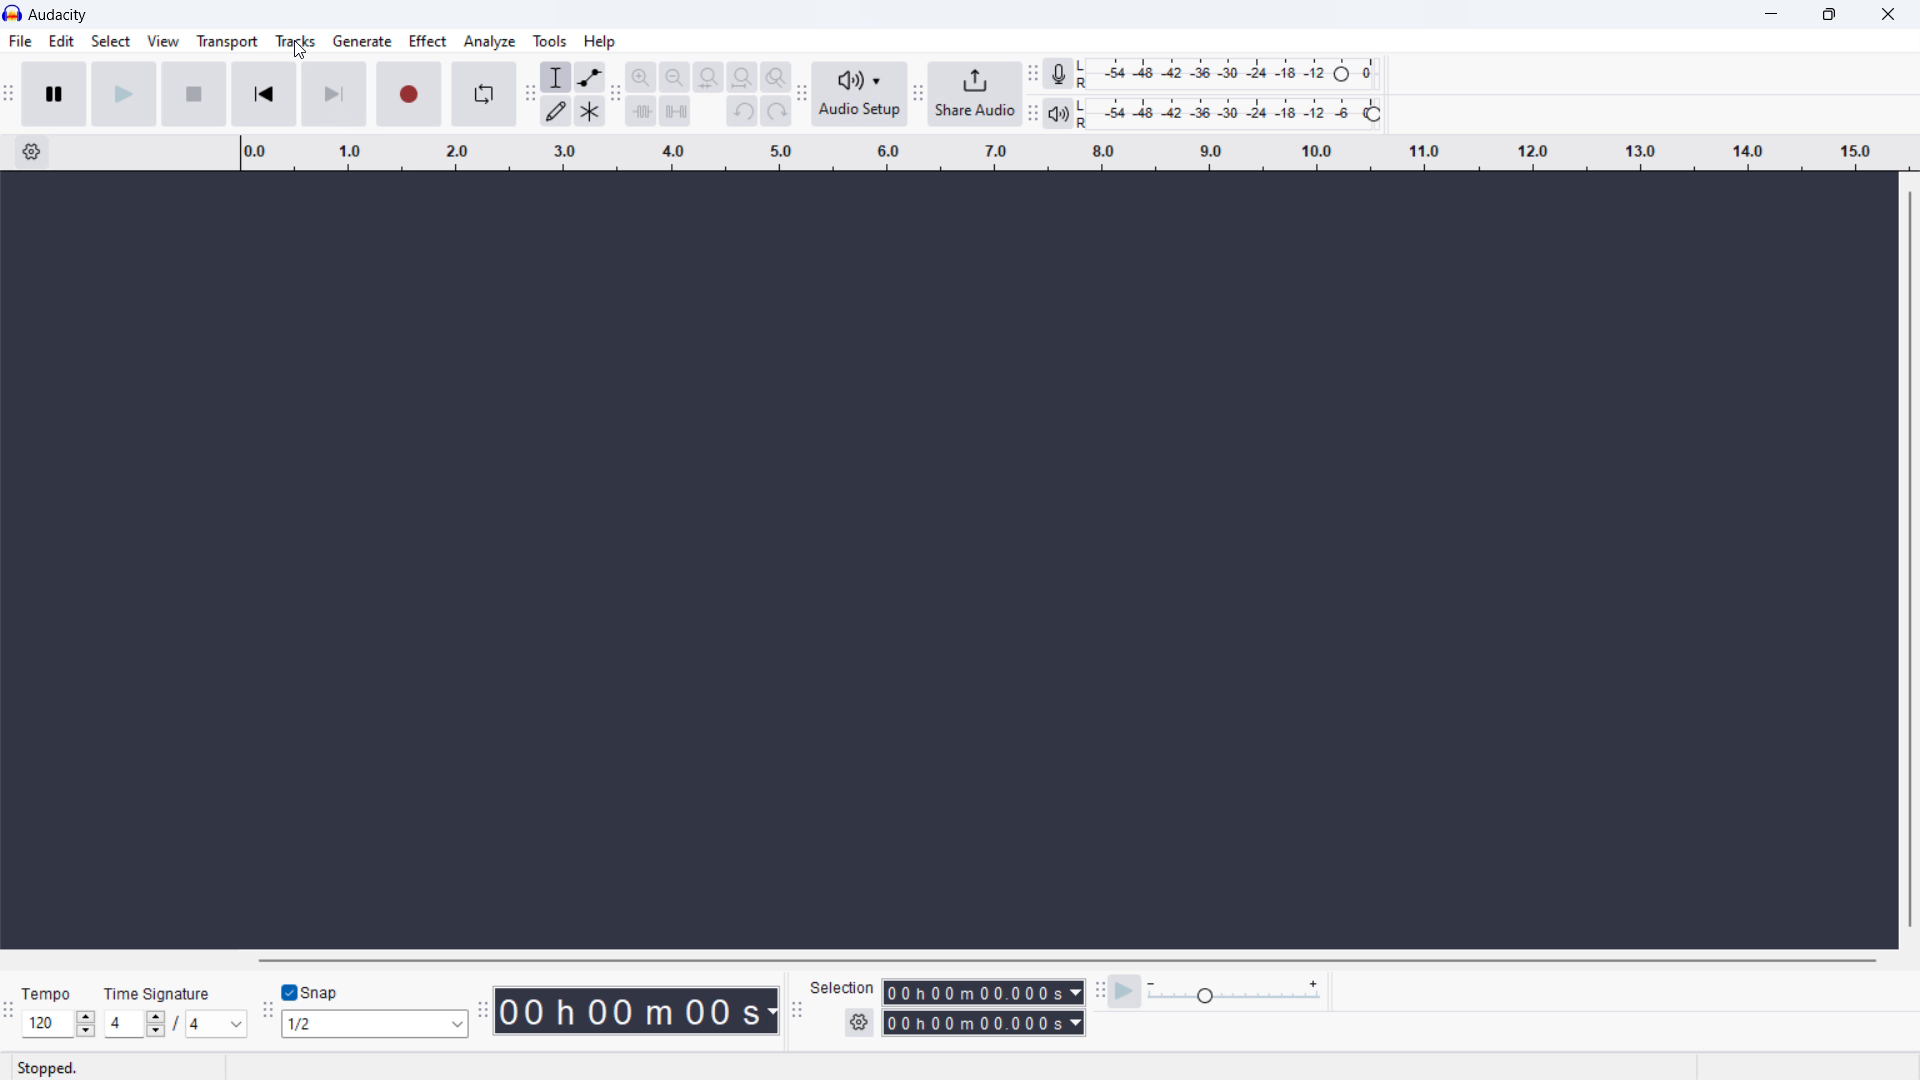 Image resolution: width=1920 pixels, height=1080 pixels. I want to click on selection end time, so click(984, 1023).